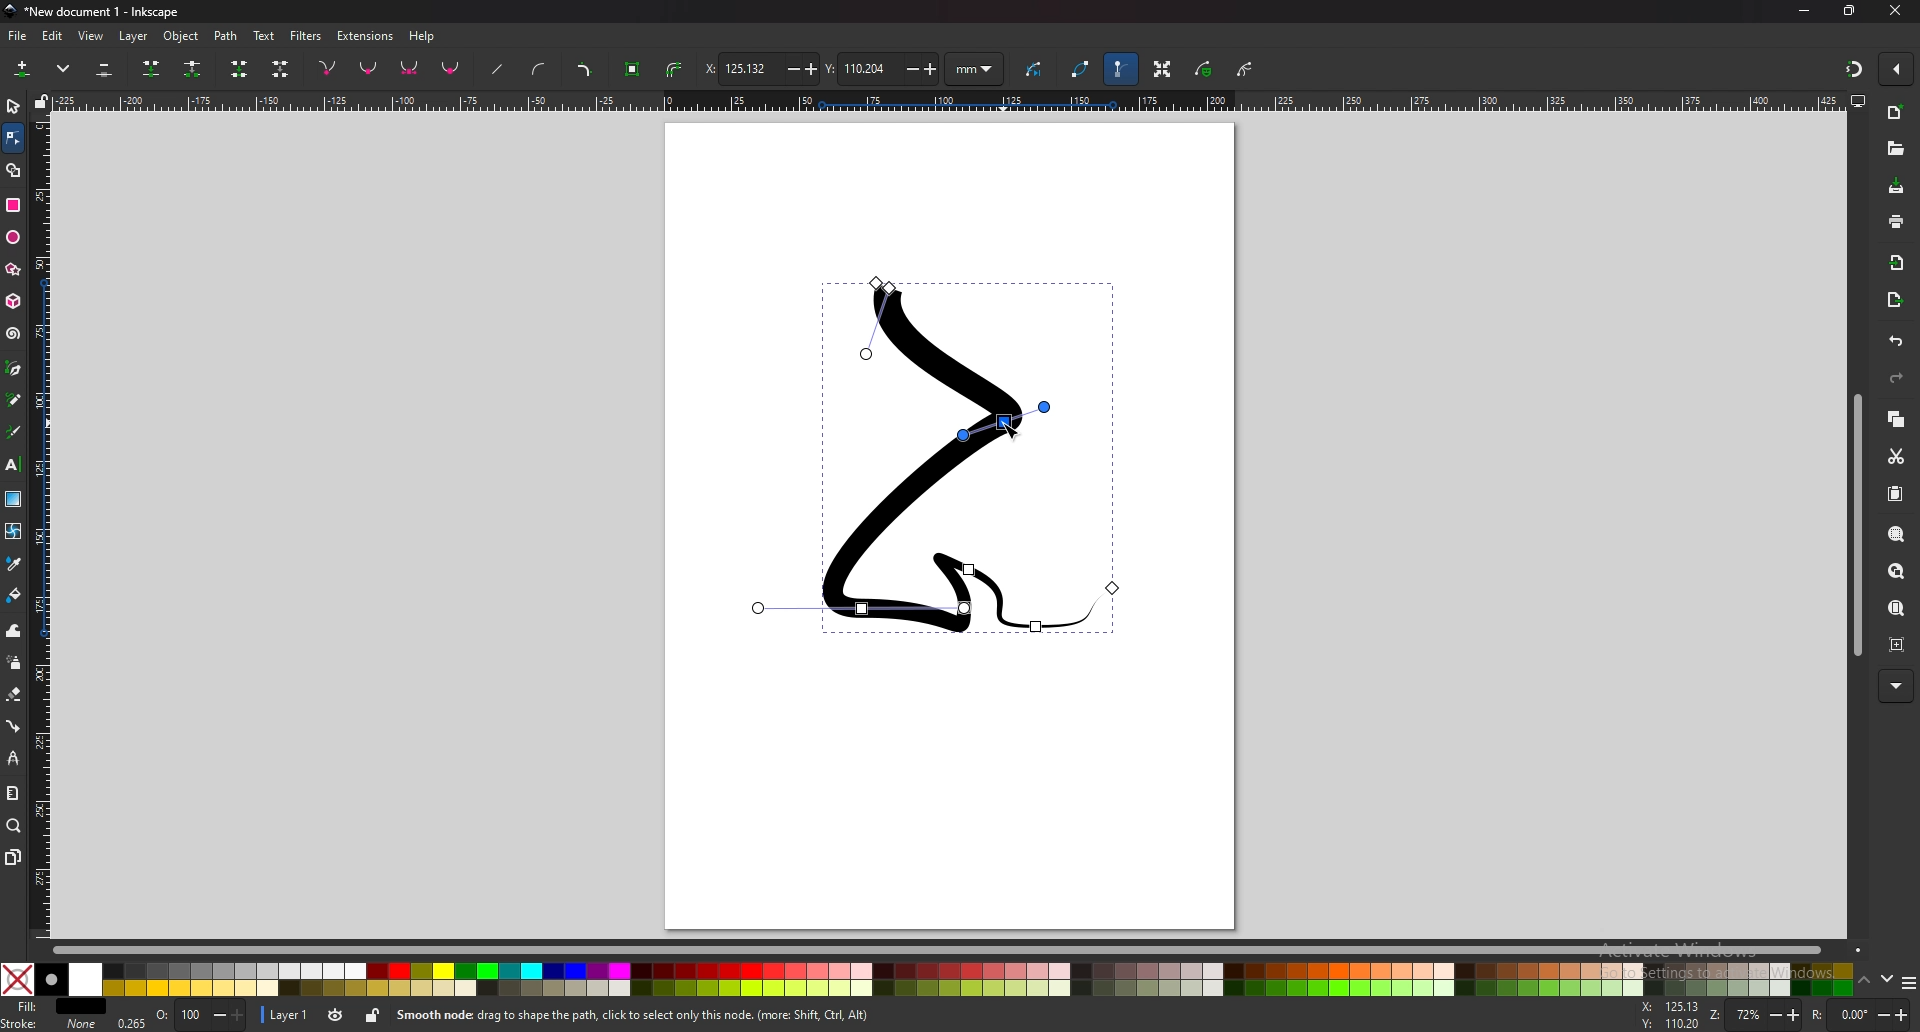 The image size is (1920, 1032). Describe the element at coordinates (1894, 456) in the screenshot. I see `cut` at that location.